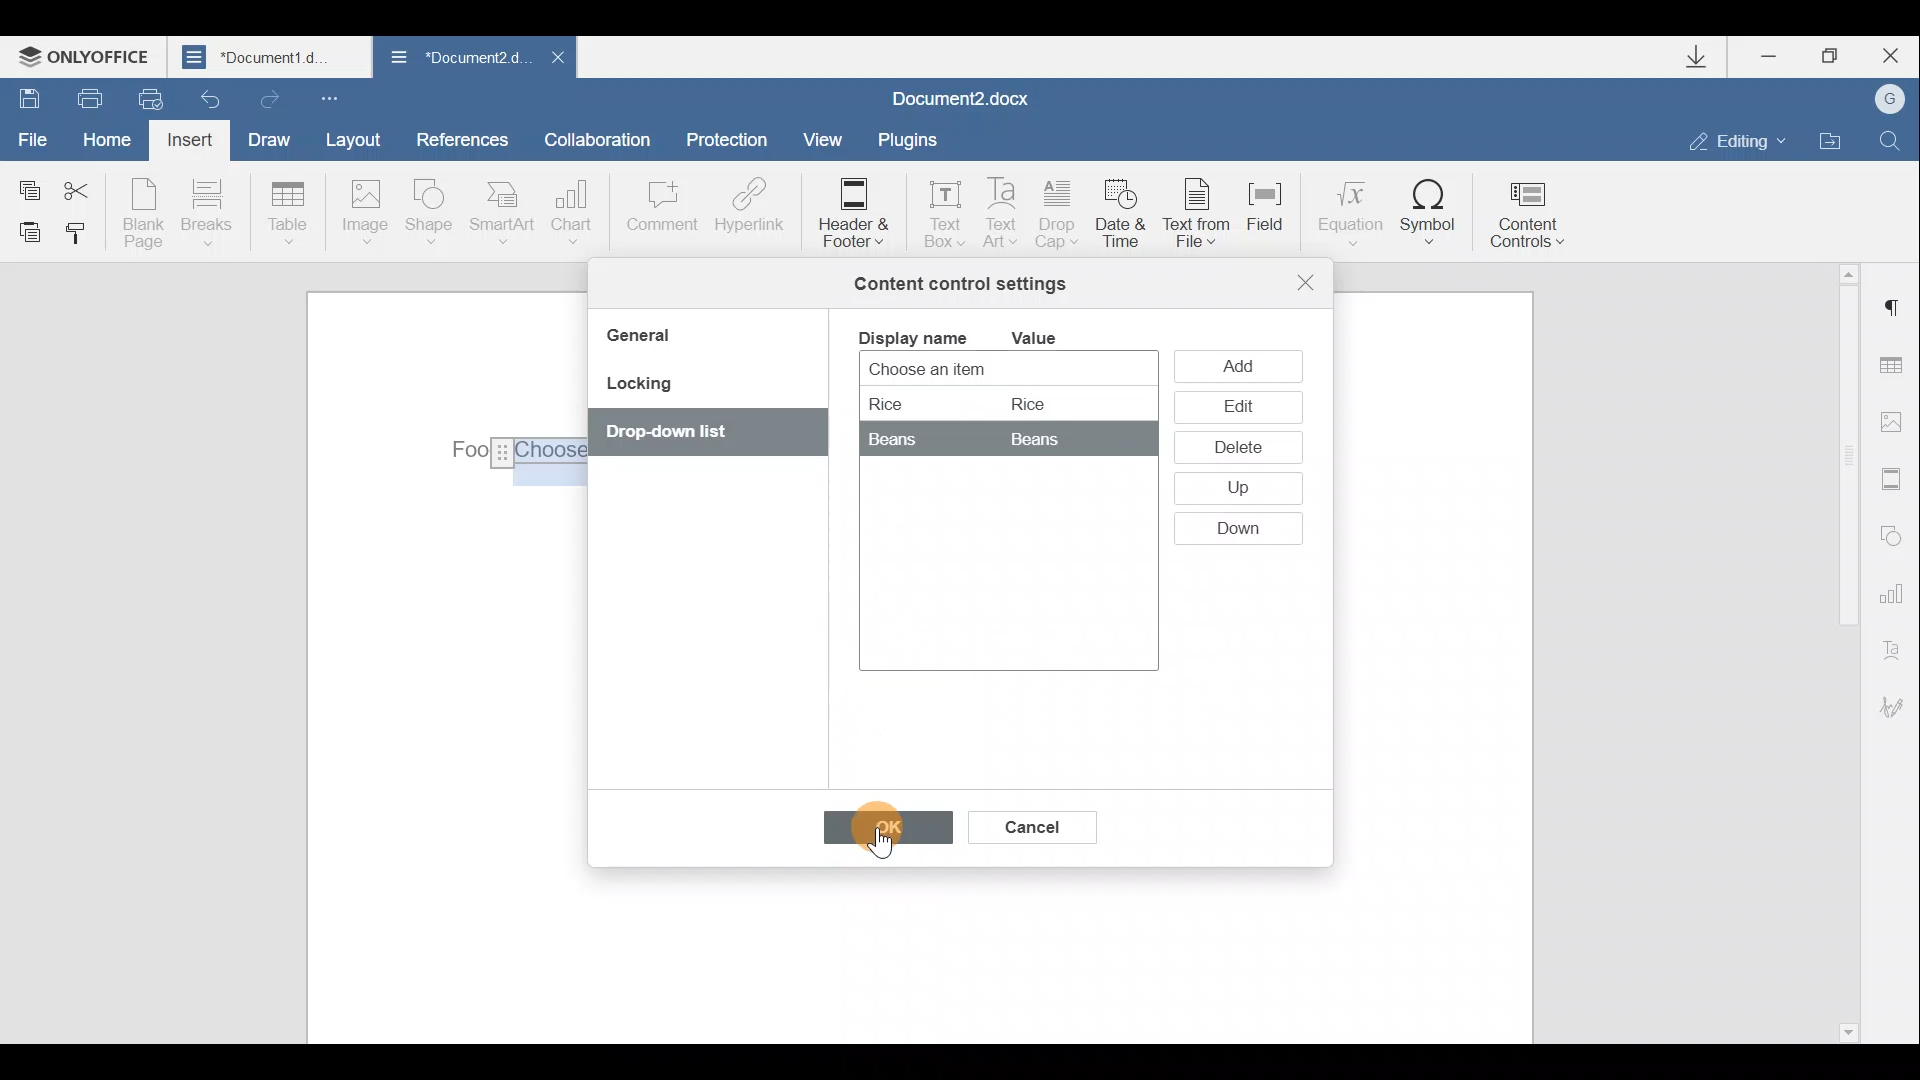 Image resolution: width=1920 pixels, height=1080 pixels. What do you see at coordinates (1831, 57) in the screenshot?
I see `Maximize` at bounding box center [1831, 57].